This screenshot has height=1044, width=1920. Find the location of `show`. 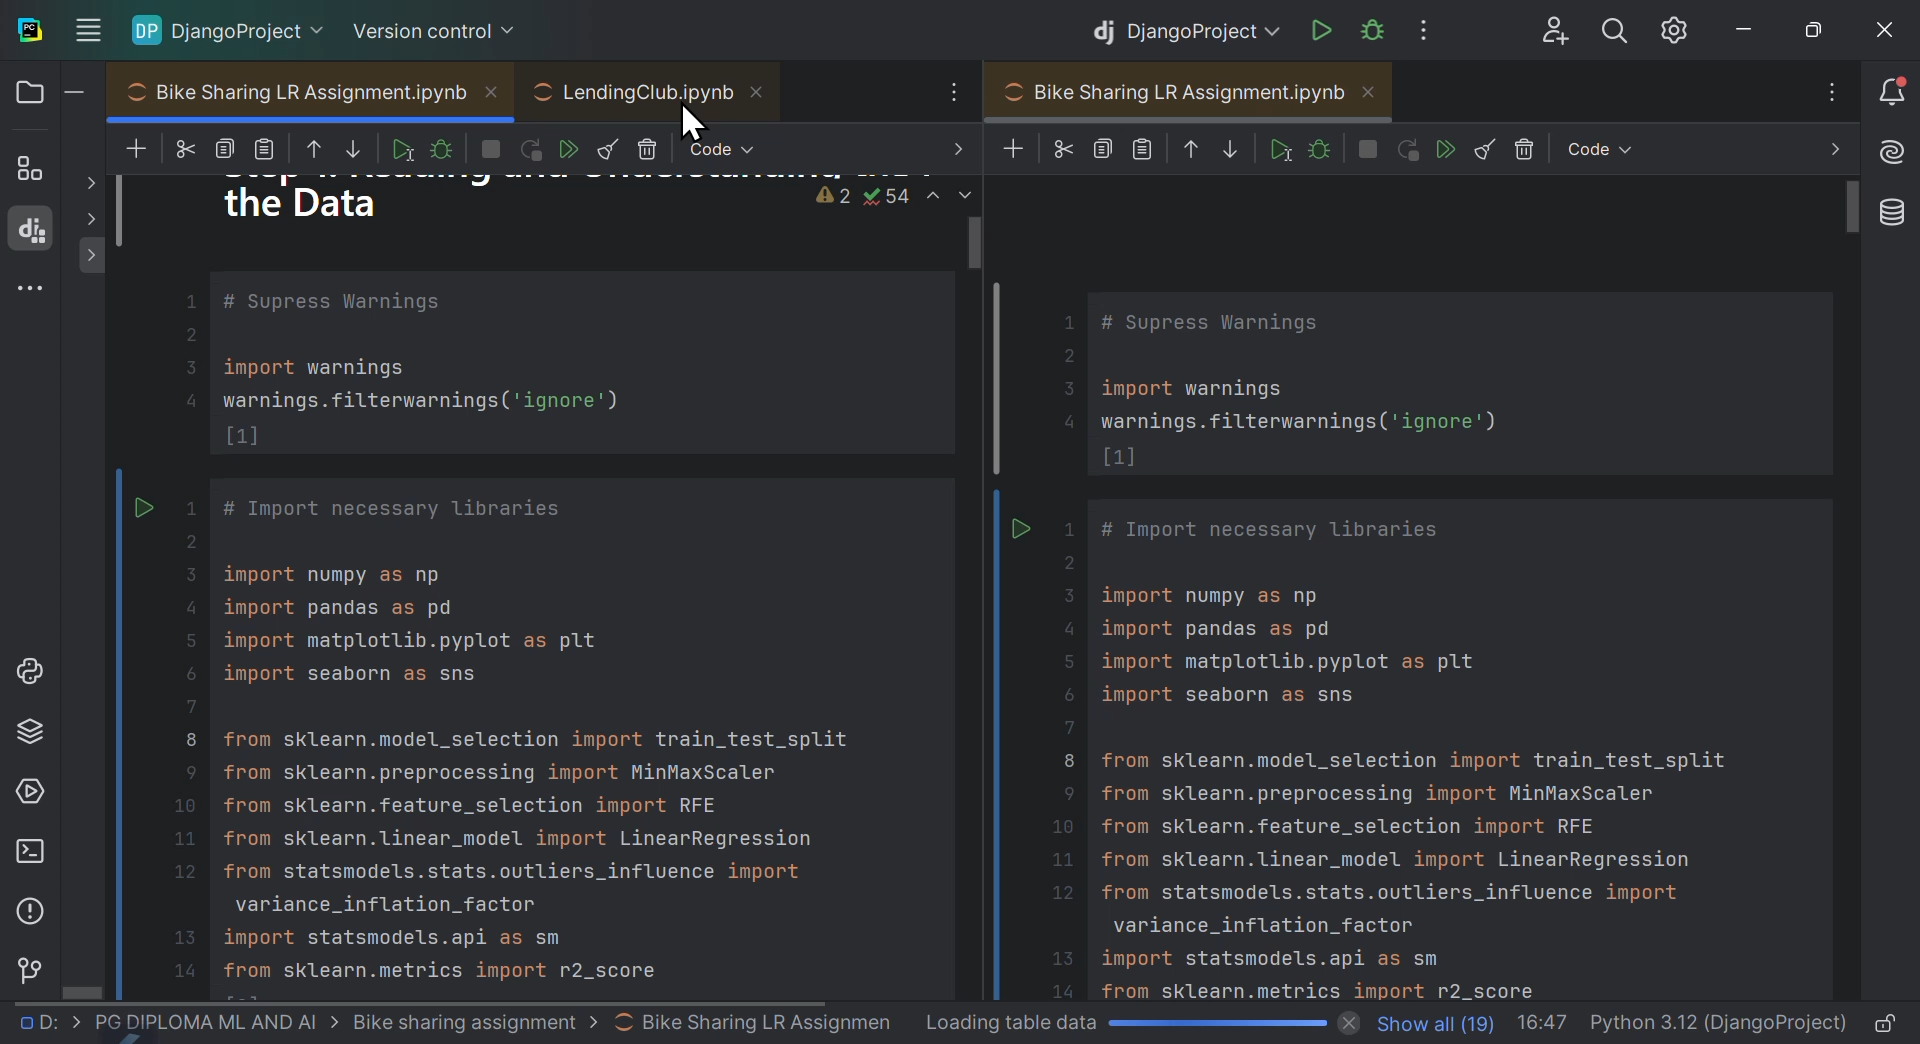

show is located at coordinates (93, 219).